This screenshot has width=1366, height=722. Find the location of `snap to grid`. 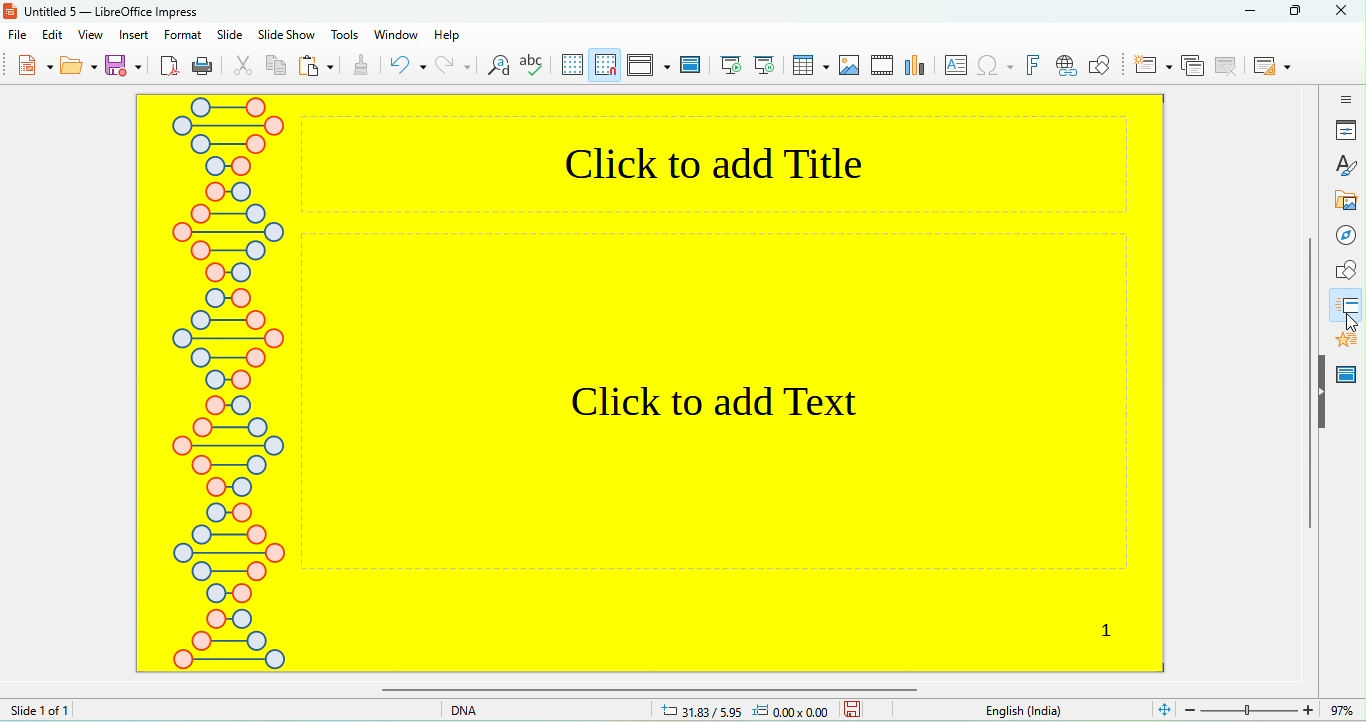

snap to grid is located at coordinates (602, 67).